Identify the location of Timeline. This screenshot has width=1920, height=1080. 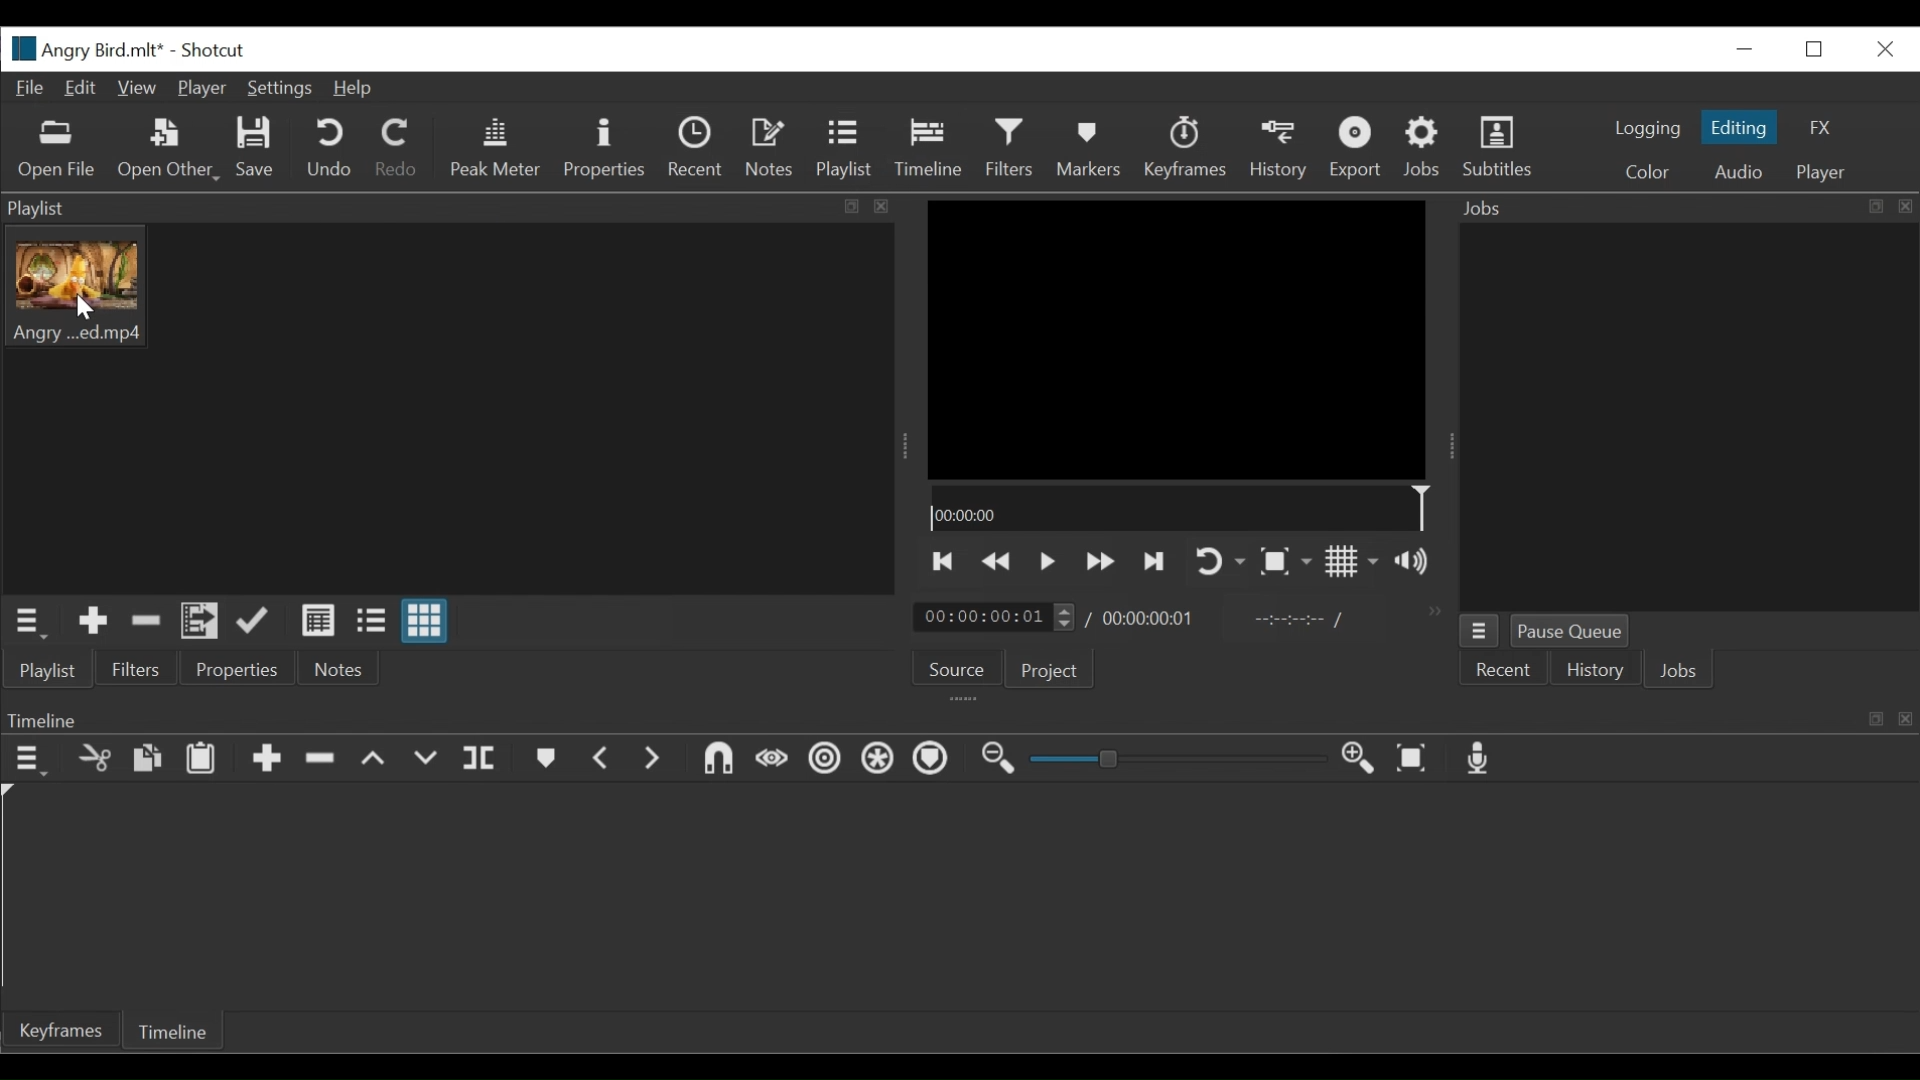
(1183, 511).